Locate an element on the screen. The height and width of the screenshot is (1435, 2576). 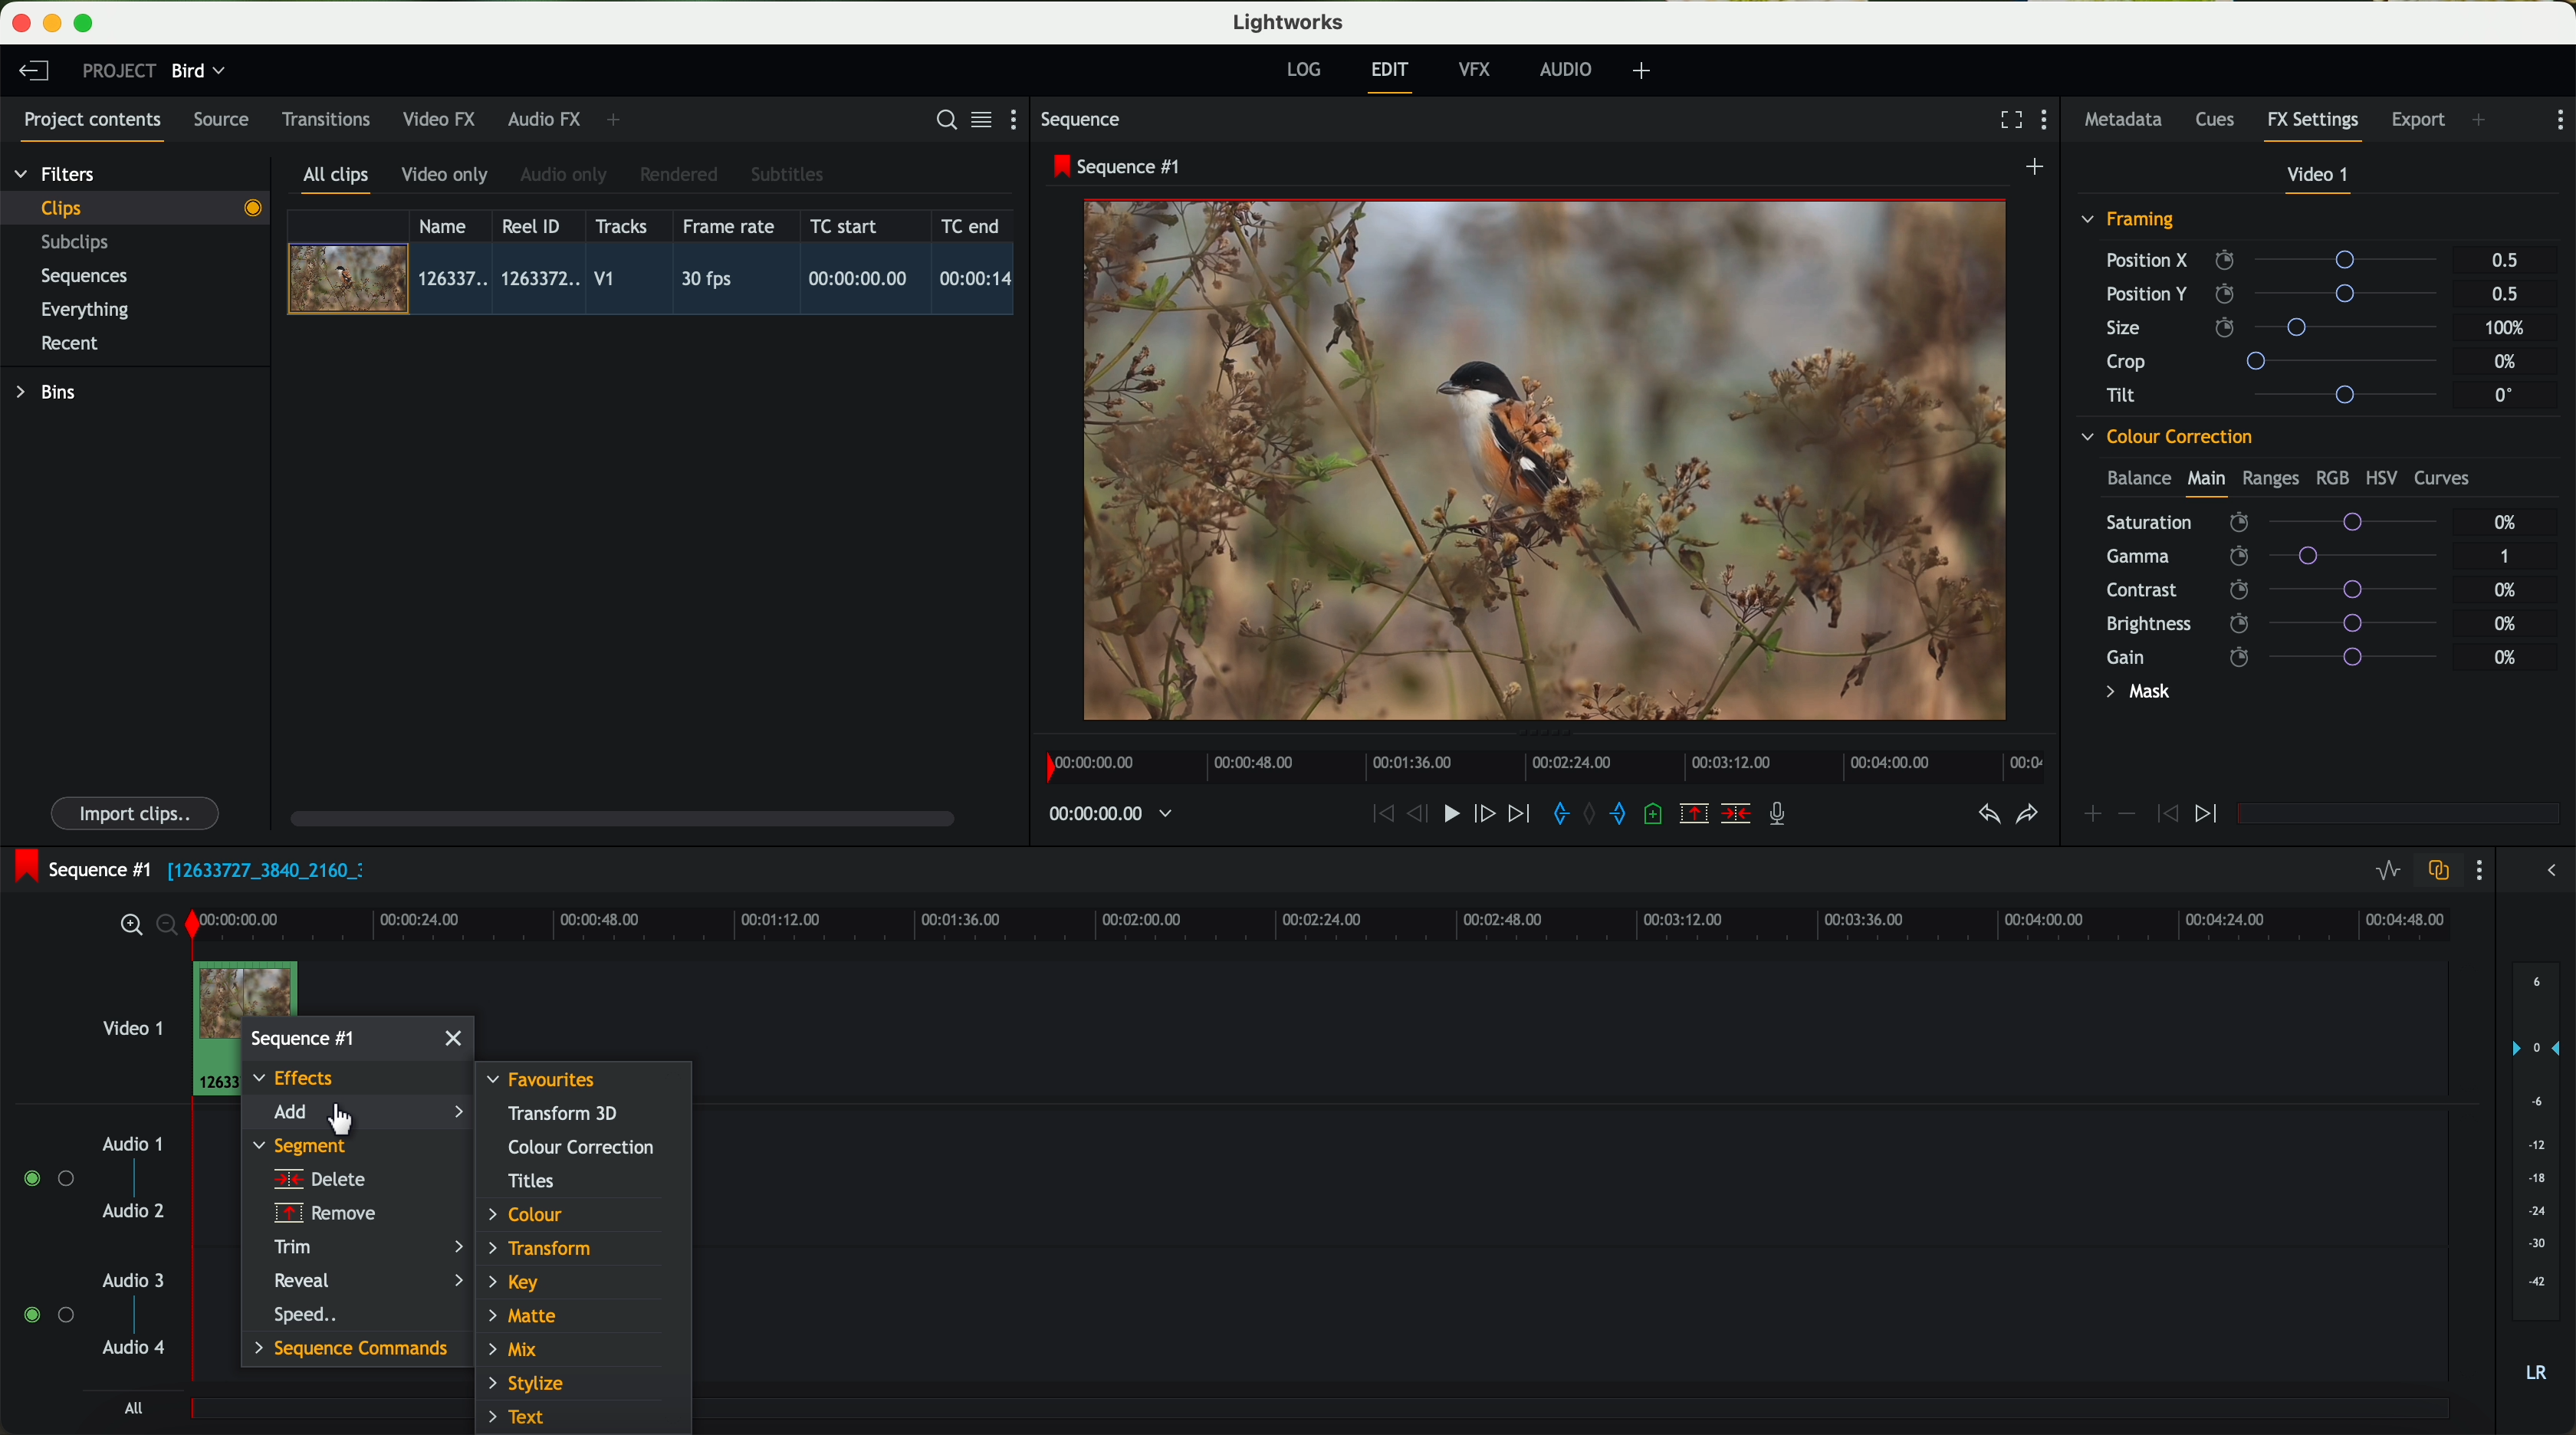
log is located at coordinates (1303, 70).